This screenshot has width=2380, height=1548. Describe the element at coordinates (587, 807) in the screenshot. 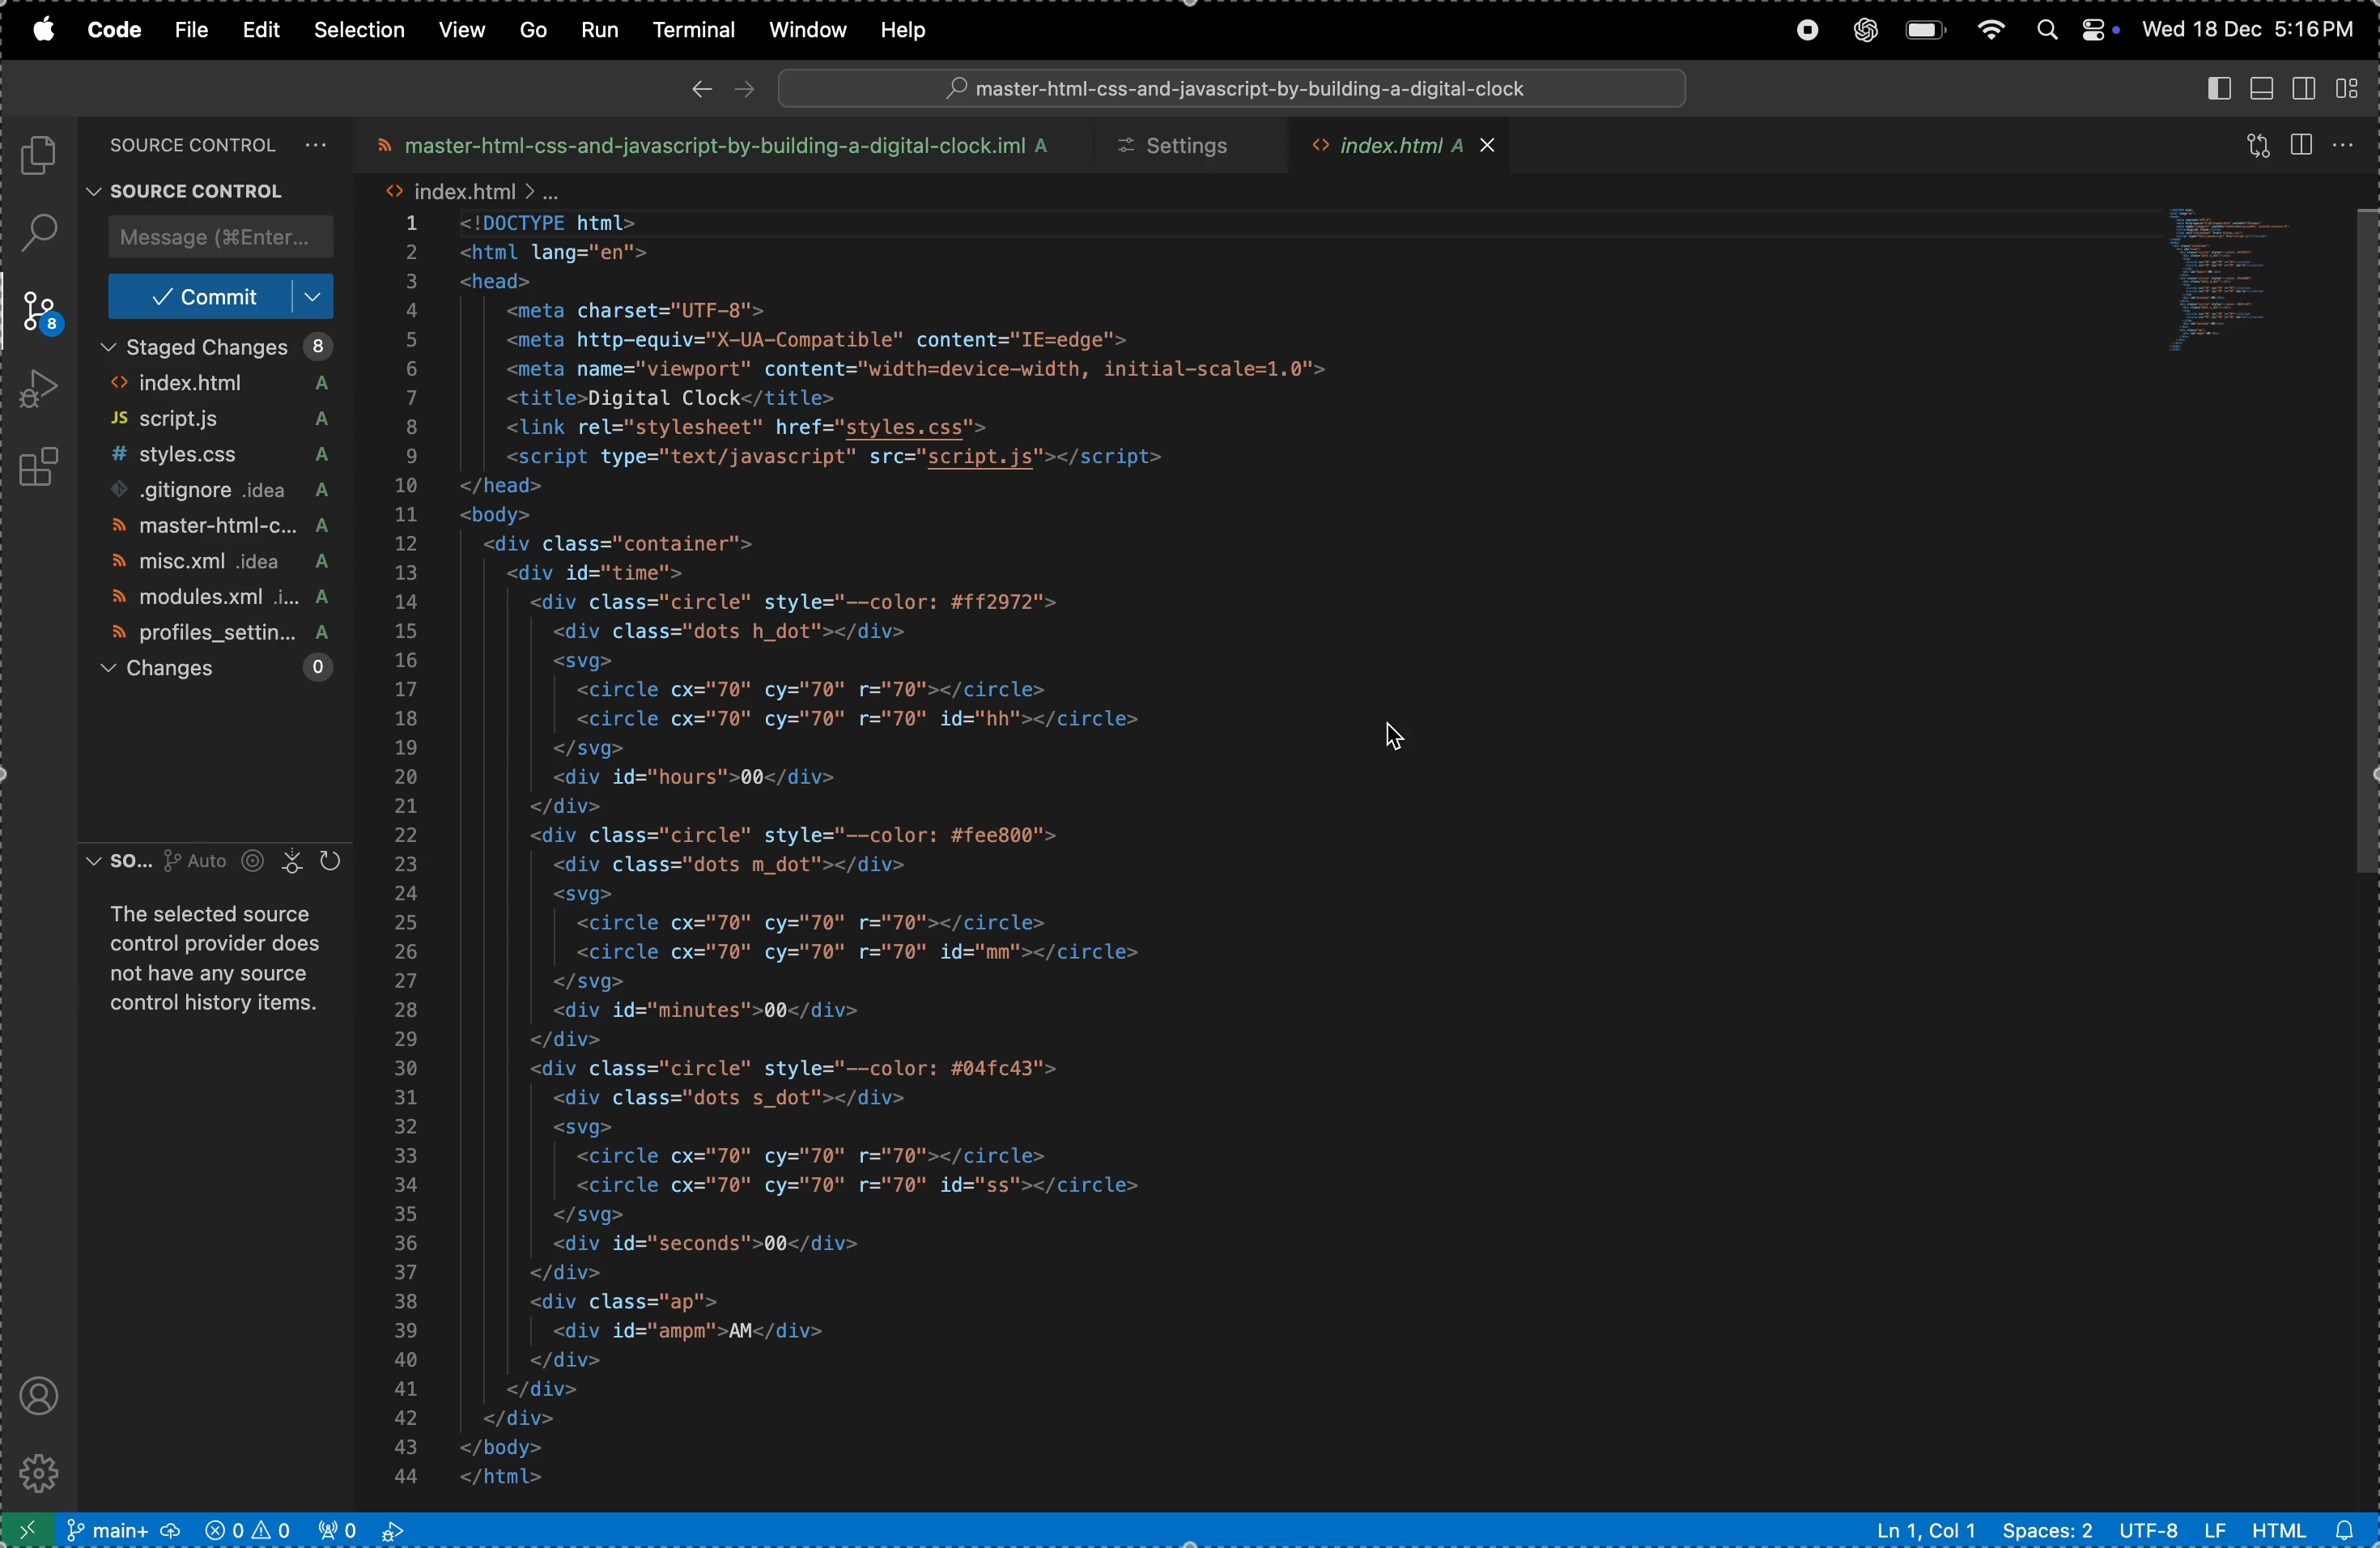

I see `</div>` at that location.